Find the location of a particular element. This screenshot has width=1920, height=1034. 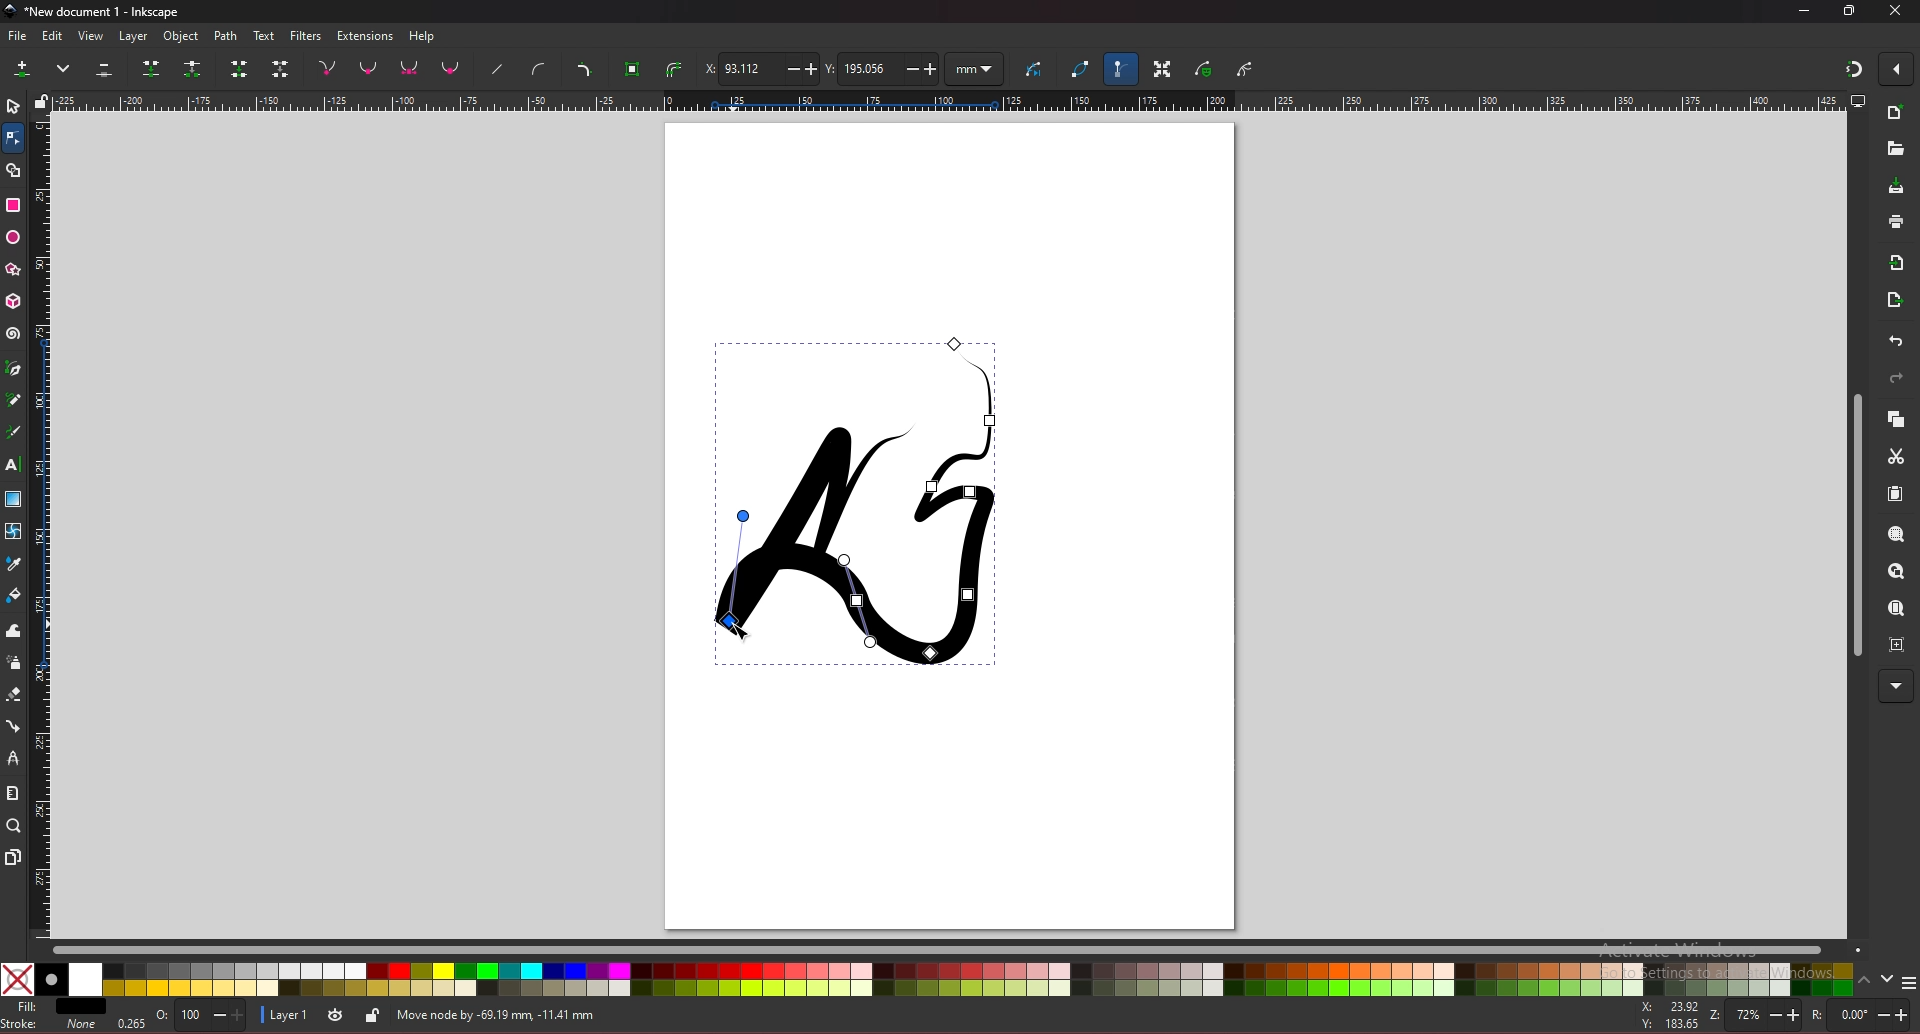

object is located at coordinates (183, 37).